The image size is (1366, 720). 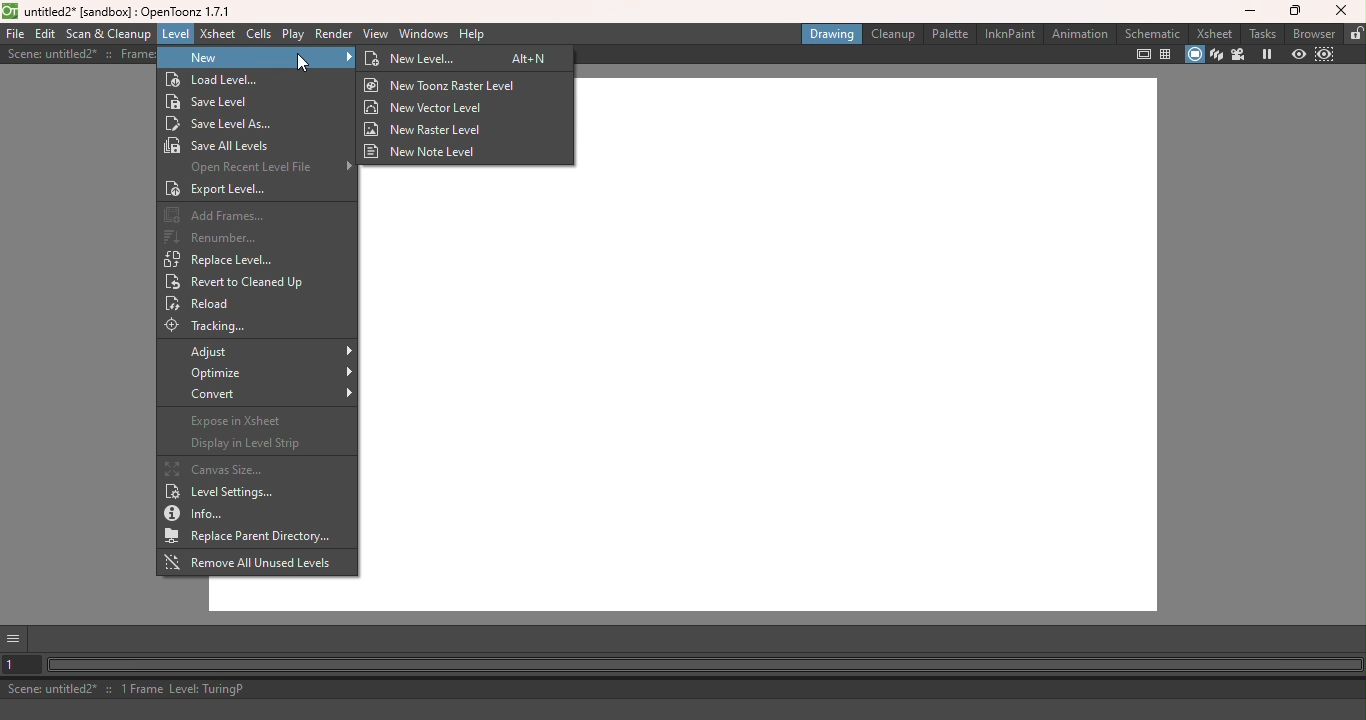 What do you see at coordinates (686, 691) in the screenshot?
I see `Status bar` at bounding box center [686, 691].